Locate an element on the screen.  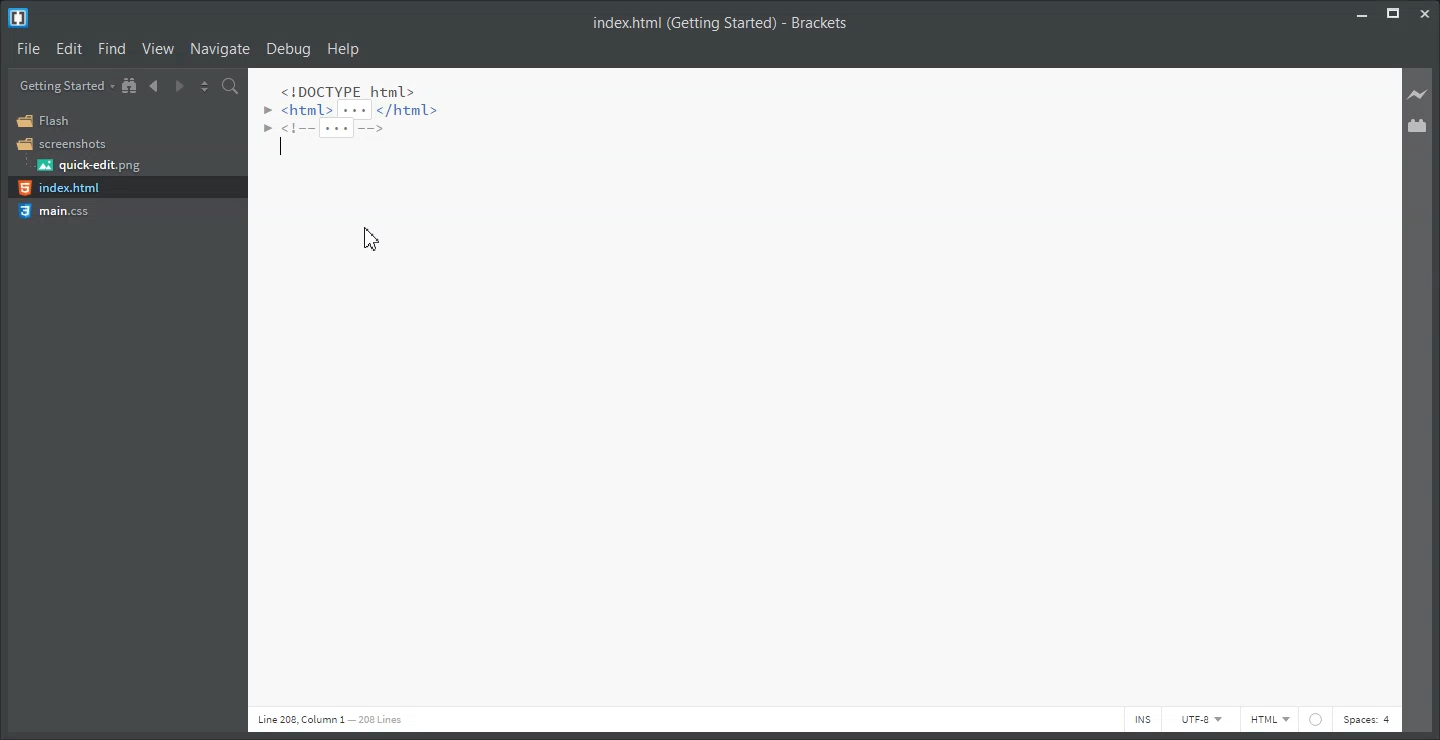
web is located at coordinates (1314, 717).